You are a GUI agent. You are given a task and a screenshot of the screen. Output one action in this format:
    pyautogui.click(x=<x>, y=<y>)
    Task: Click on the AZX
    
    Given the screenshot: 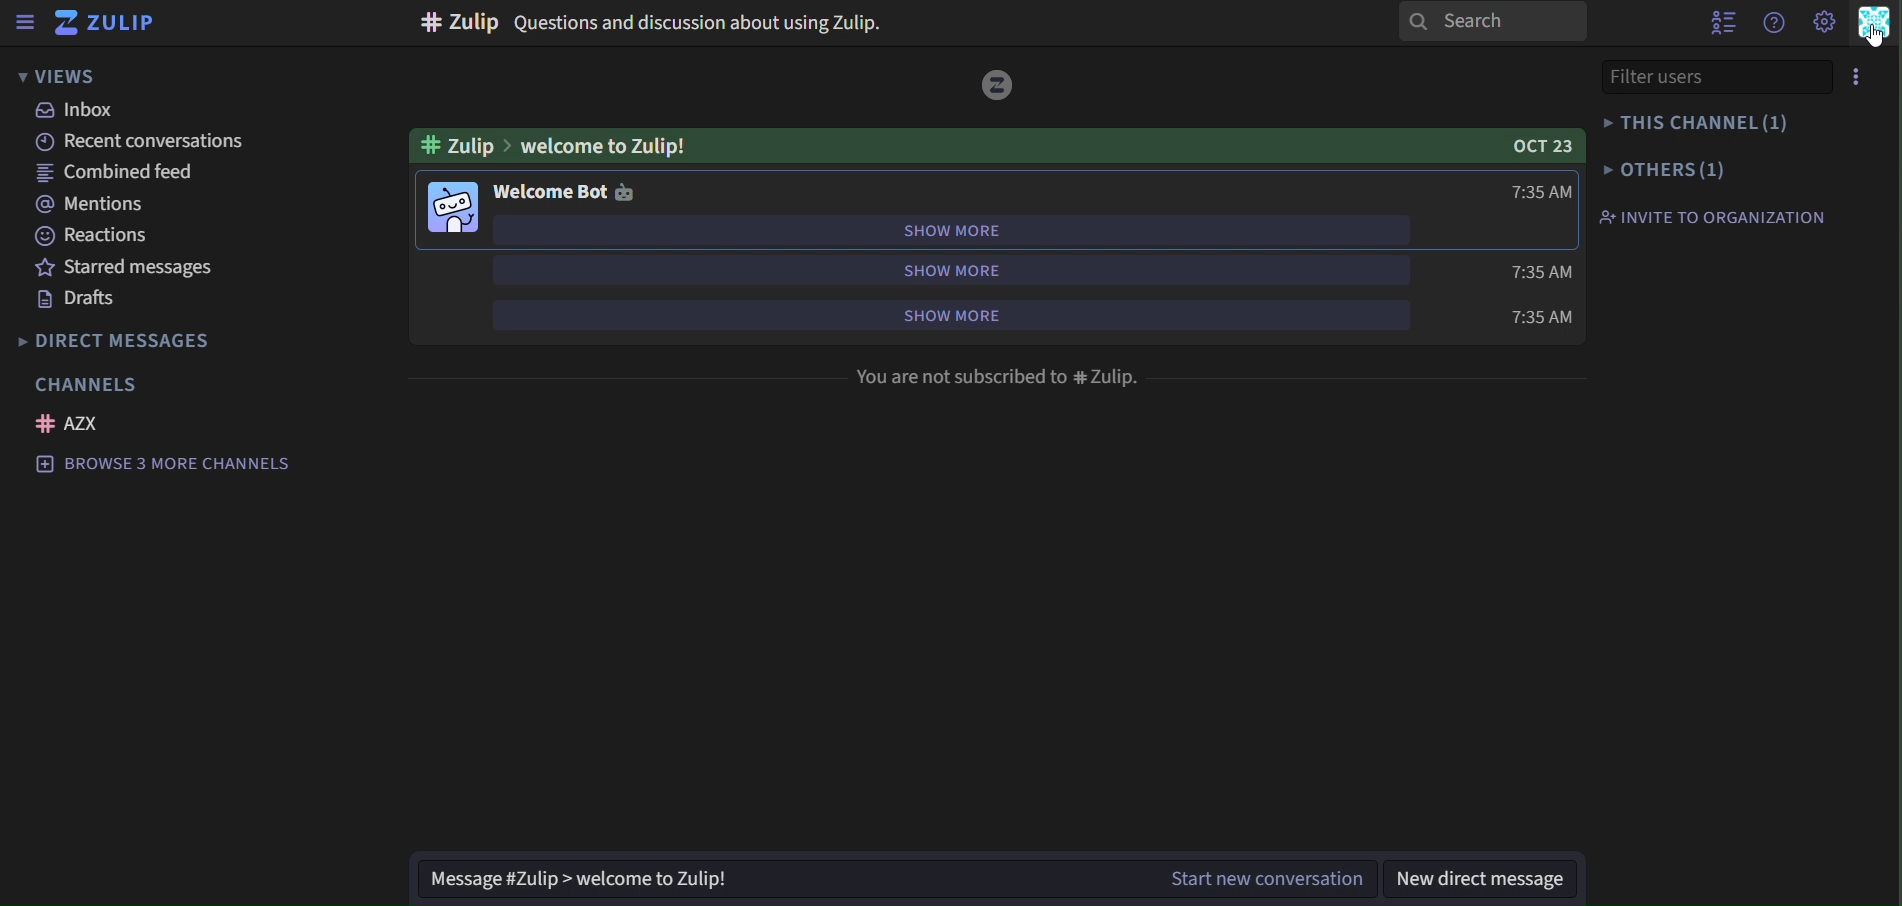 What is the action you would take?
    pyautogui.click(x=74, y=424)
    